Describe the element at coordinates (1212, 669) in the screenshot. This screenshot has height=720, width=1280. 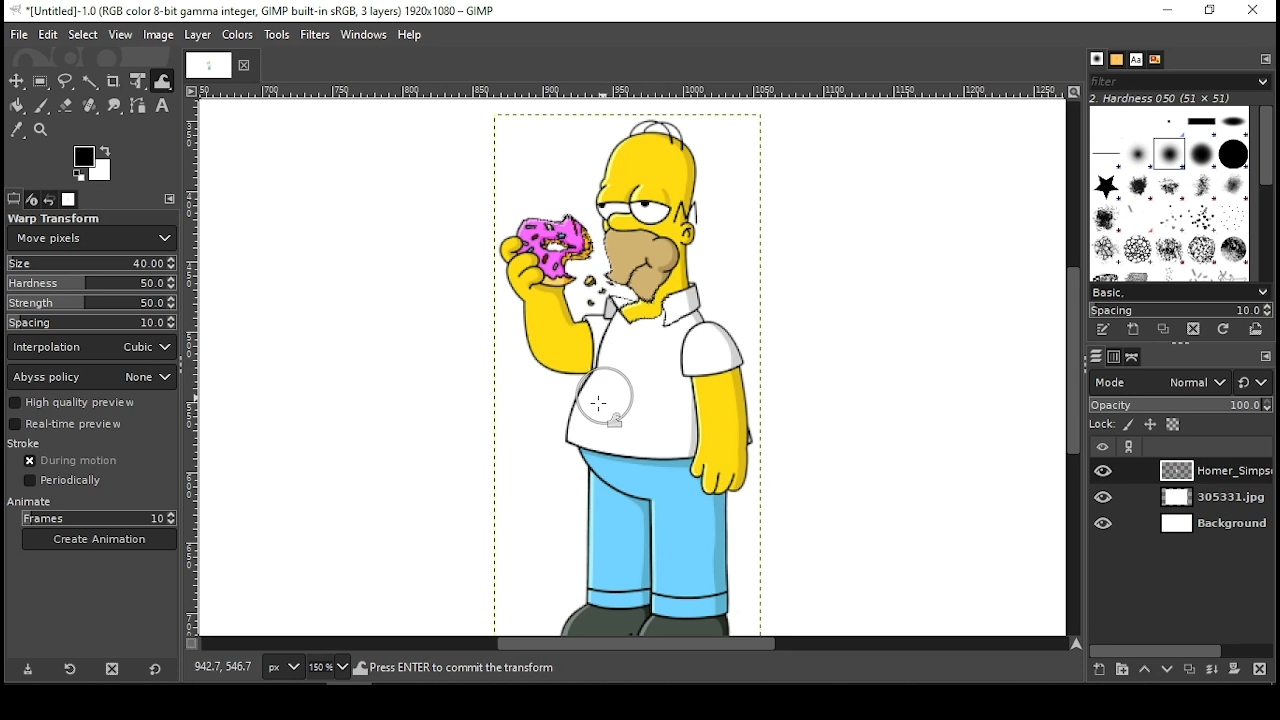
I see `merge layer` at that location.